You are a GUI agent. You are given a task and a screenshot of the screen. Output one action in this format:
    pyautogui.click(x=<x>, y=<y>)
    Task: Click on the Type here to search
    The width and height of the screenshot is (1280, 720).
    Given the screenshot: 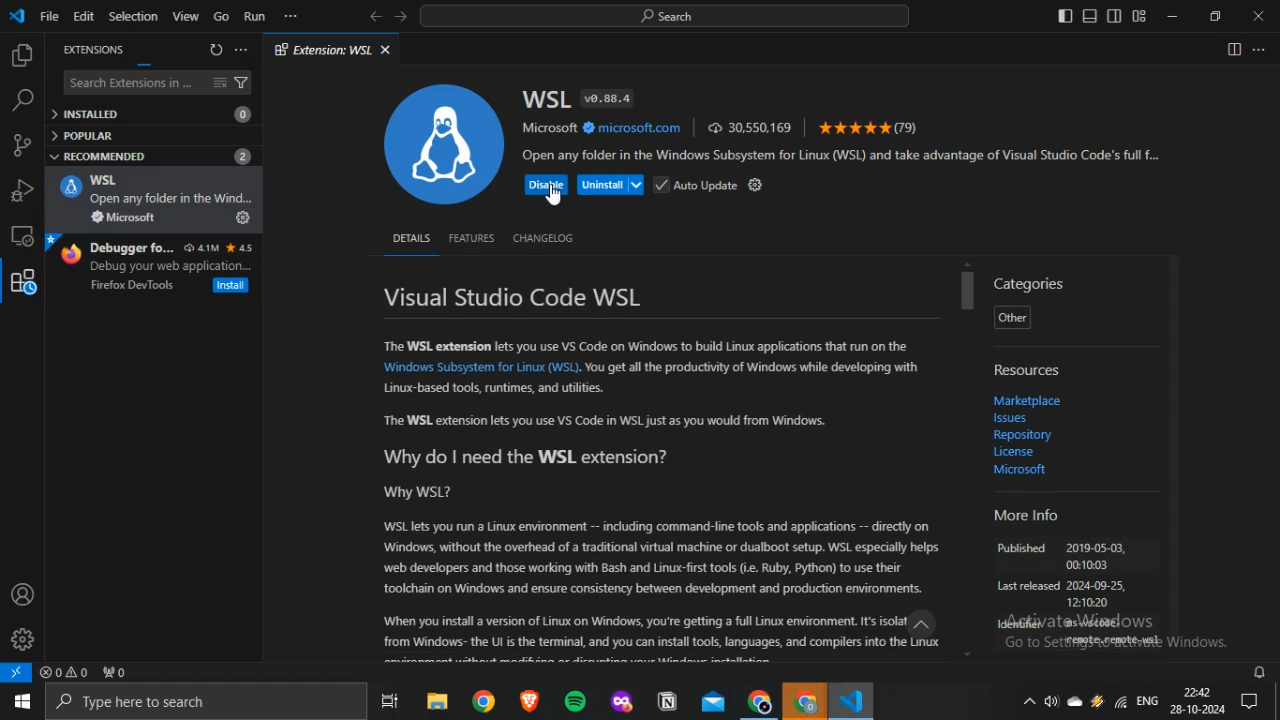 What is the action you would take?
    pyautogui.click(x=205, y=702)
    